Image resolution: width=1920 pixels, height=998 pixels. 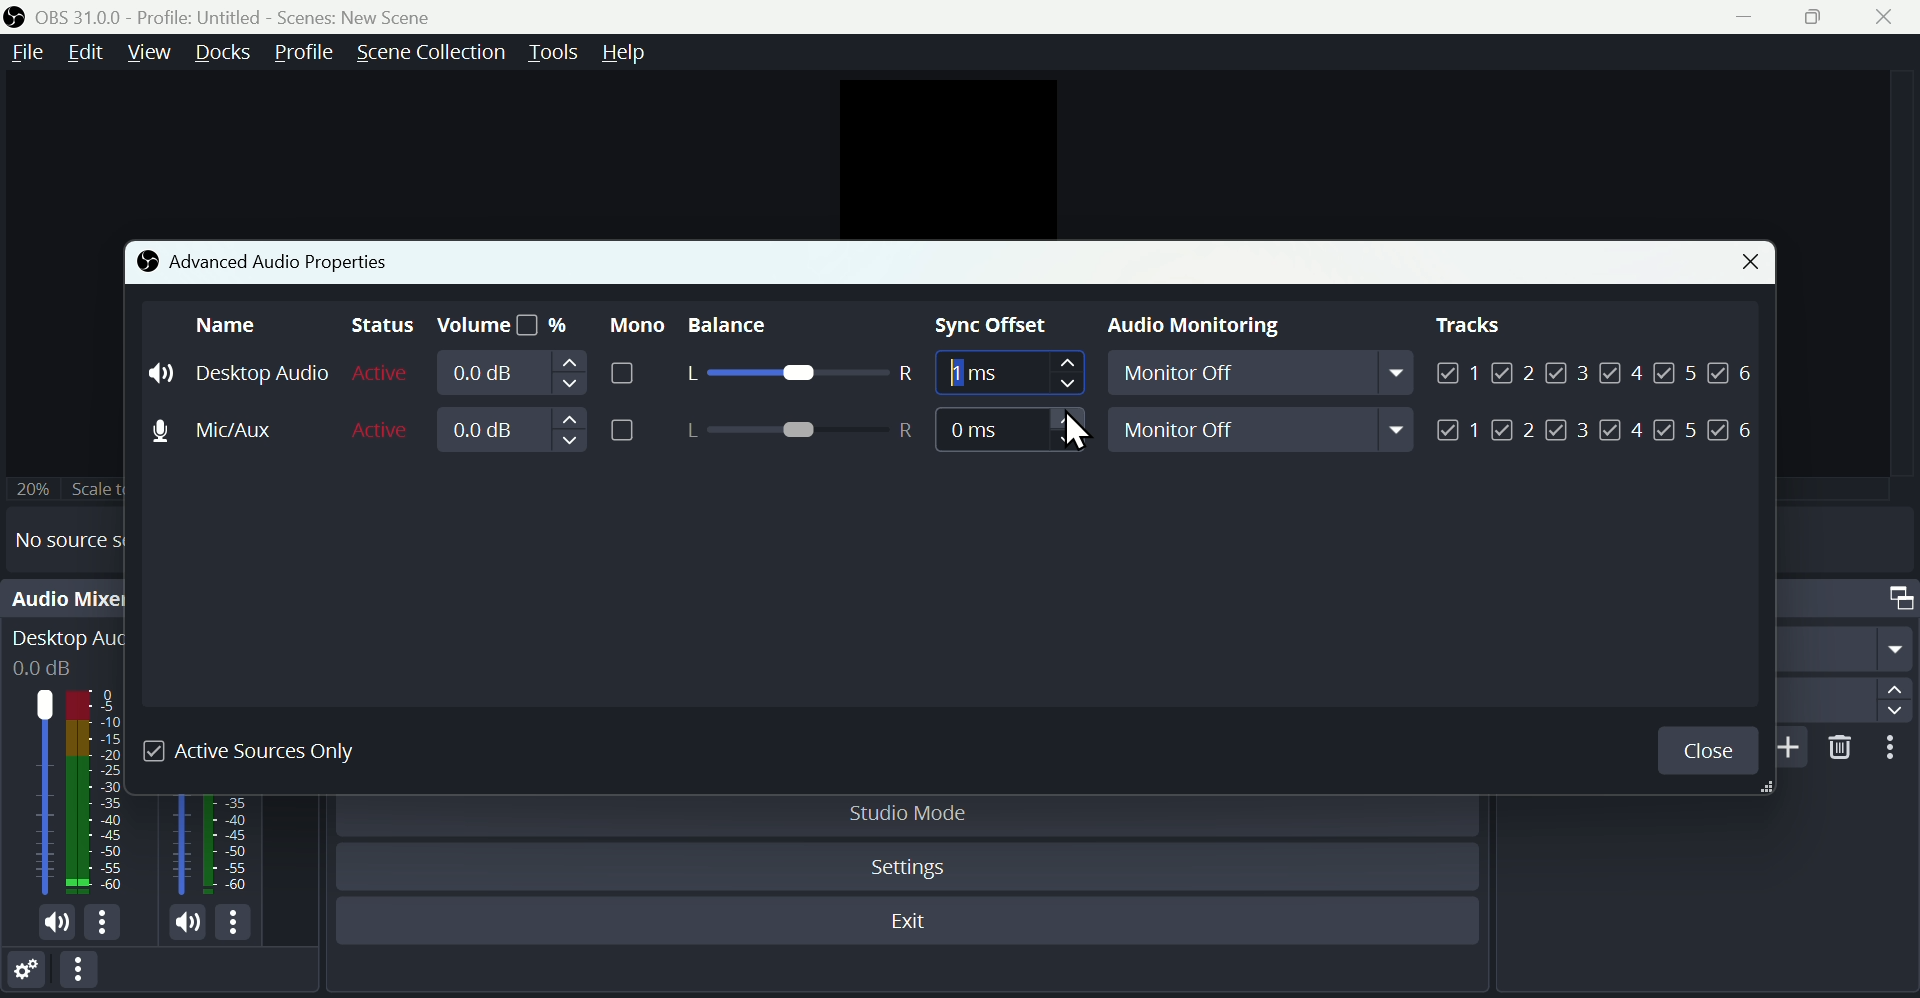 I want to click on Monitor off, so click(x=1266, y=376).